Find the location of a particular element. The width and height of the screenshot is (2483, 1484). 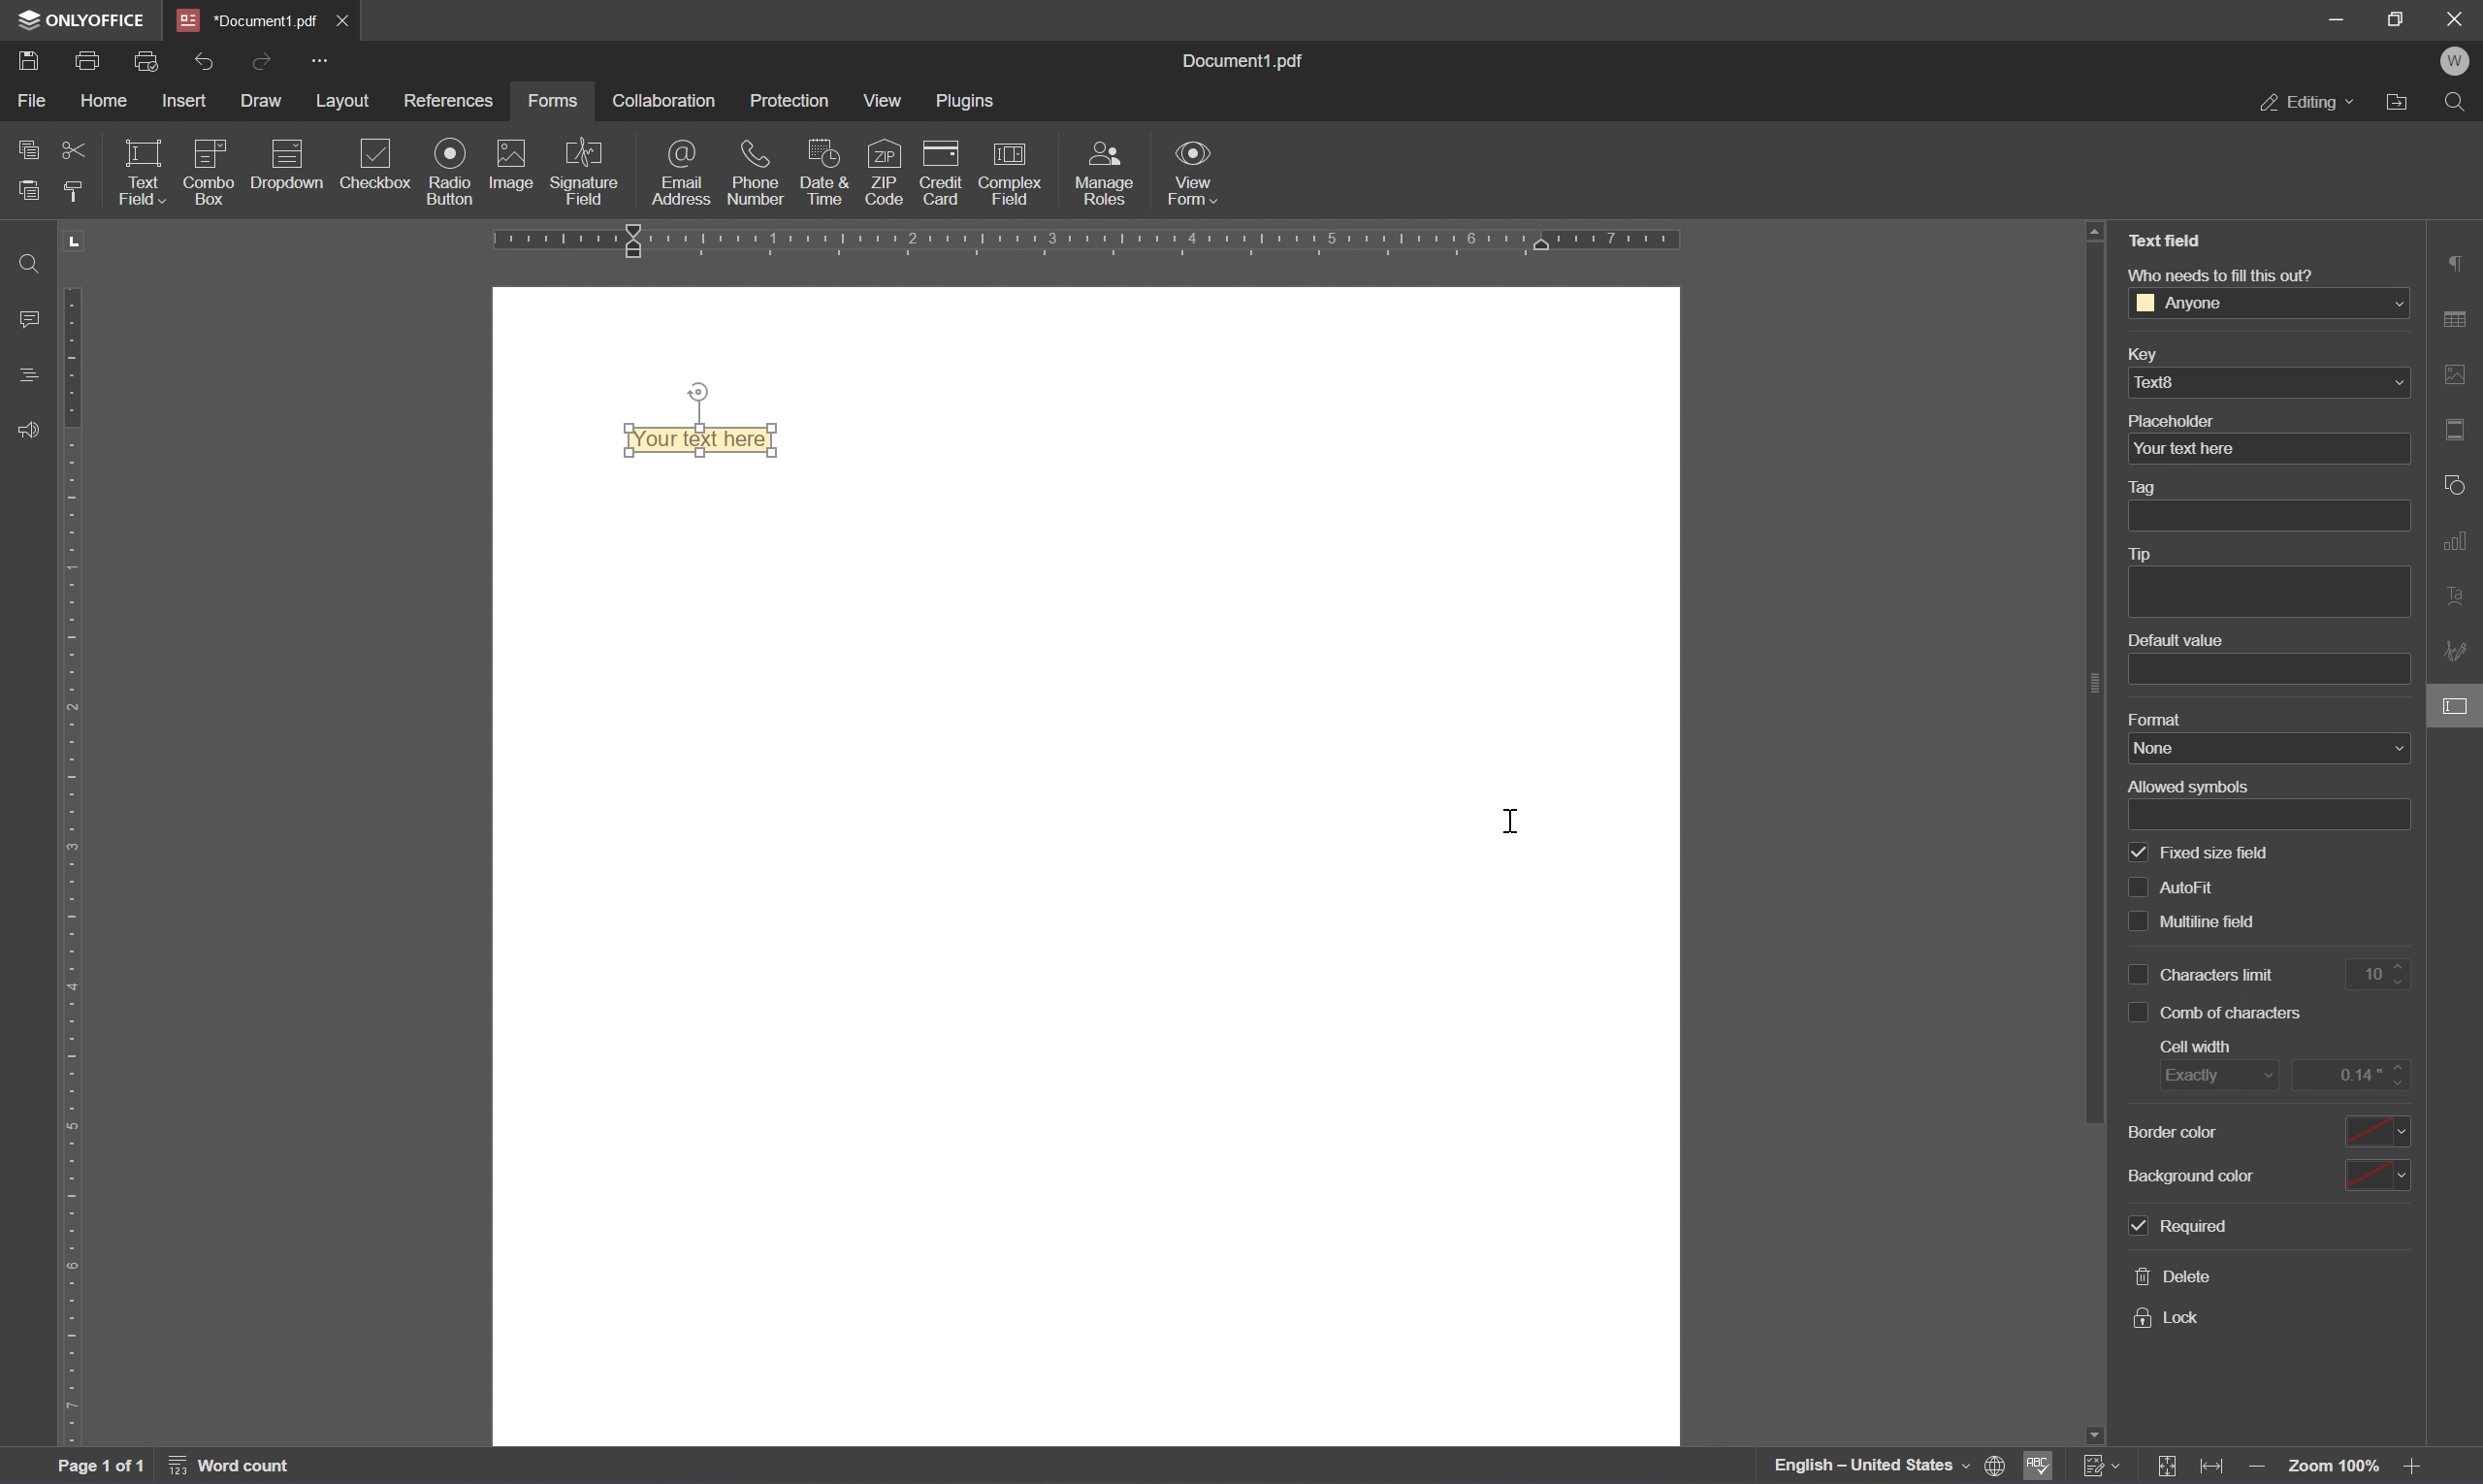

signature settings is located at coordinates (2458, 651).